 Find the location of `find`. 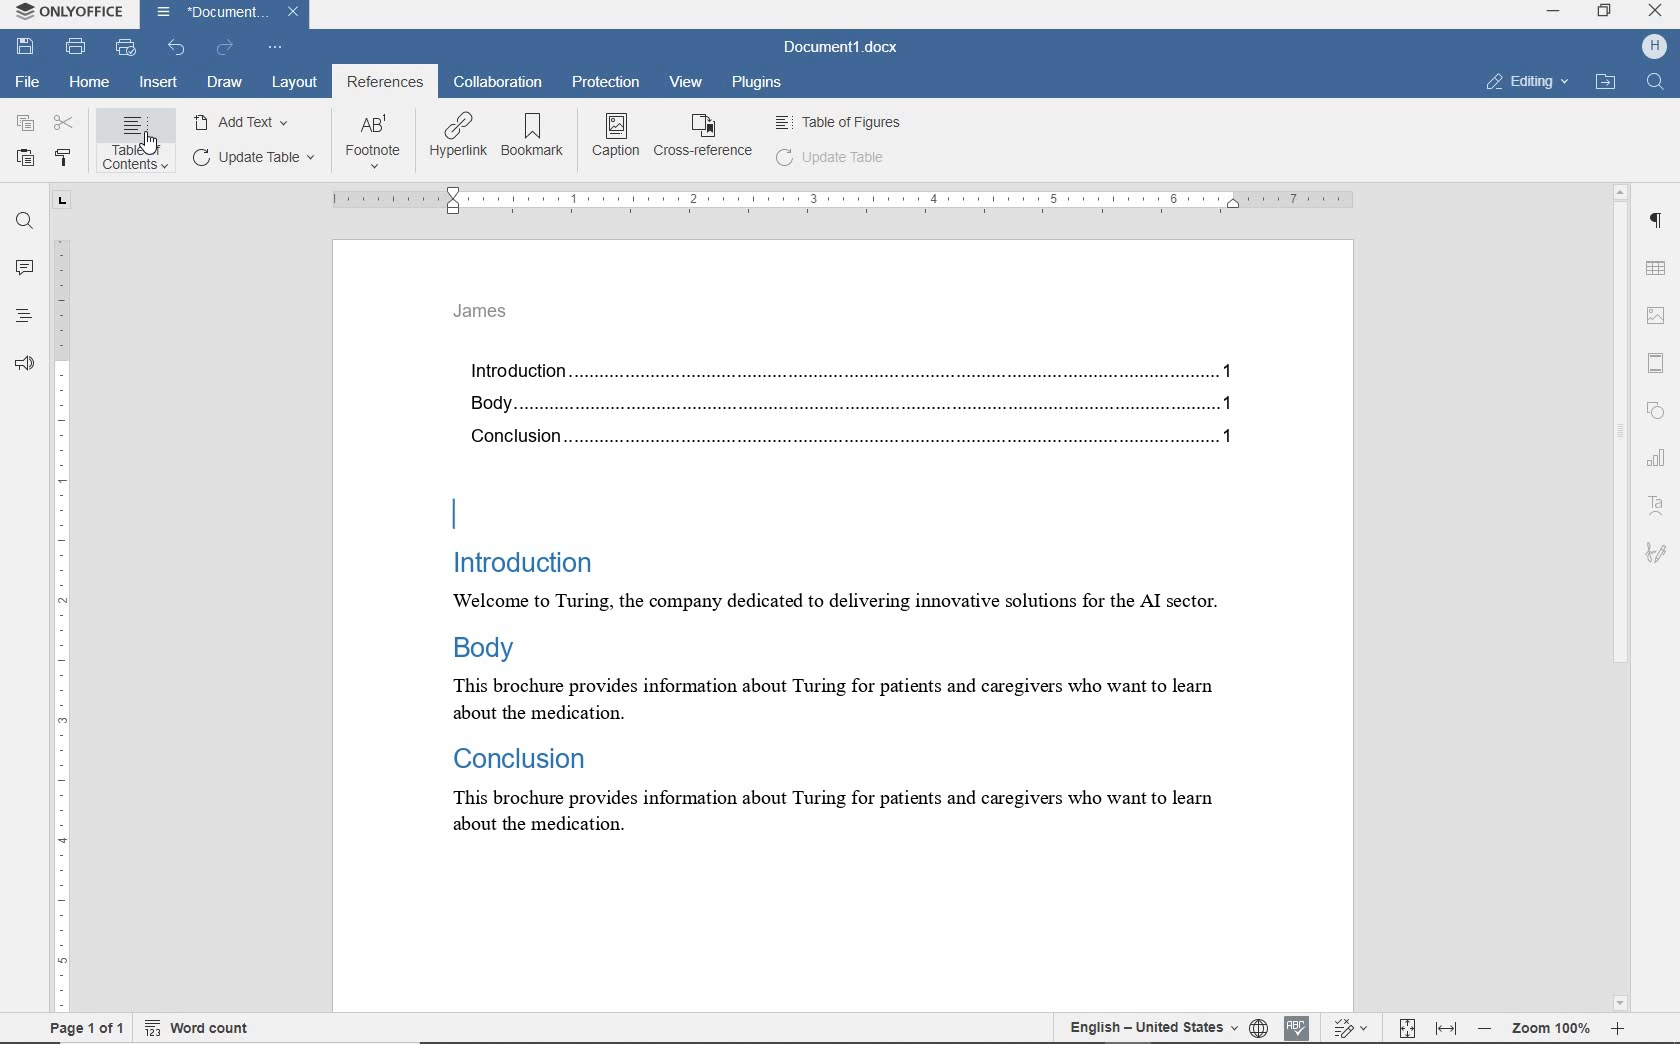

find is located at coordinates (22, 222).